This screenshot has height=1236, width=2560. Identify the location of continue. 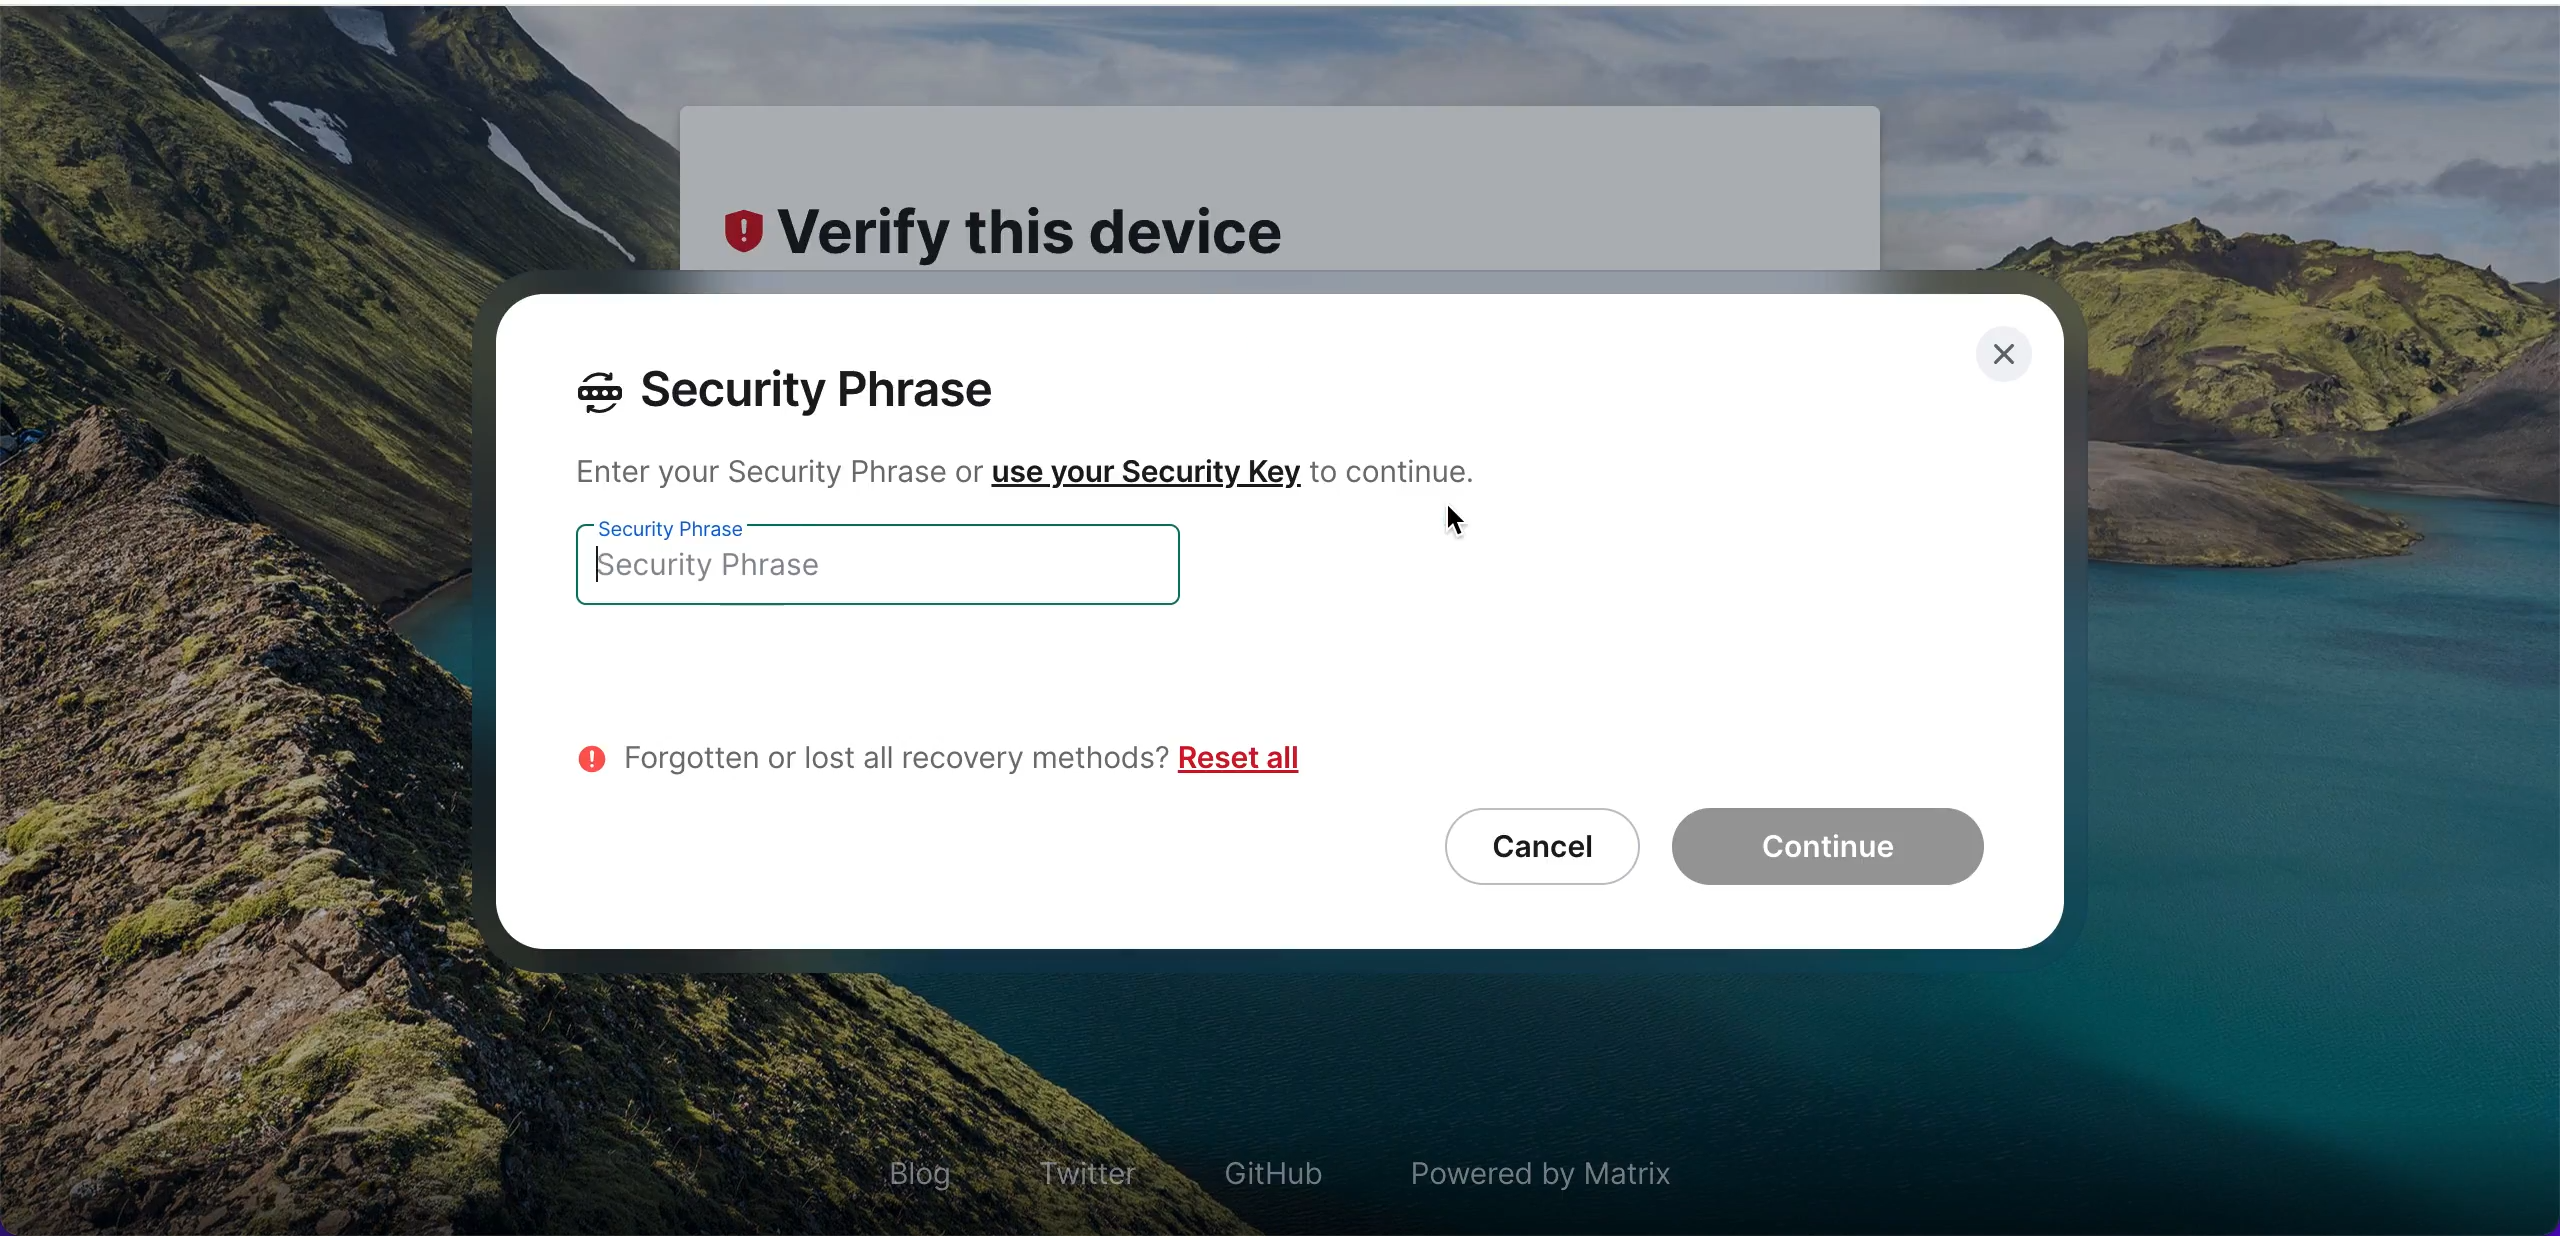
(1837, 849).